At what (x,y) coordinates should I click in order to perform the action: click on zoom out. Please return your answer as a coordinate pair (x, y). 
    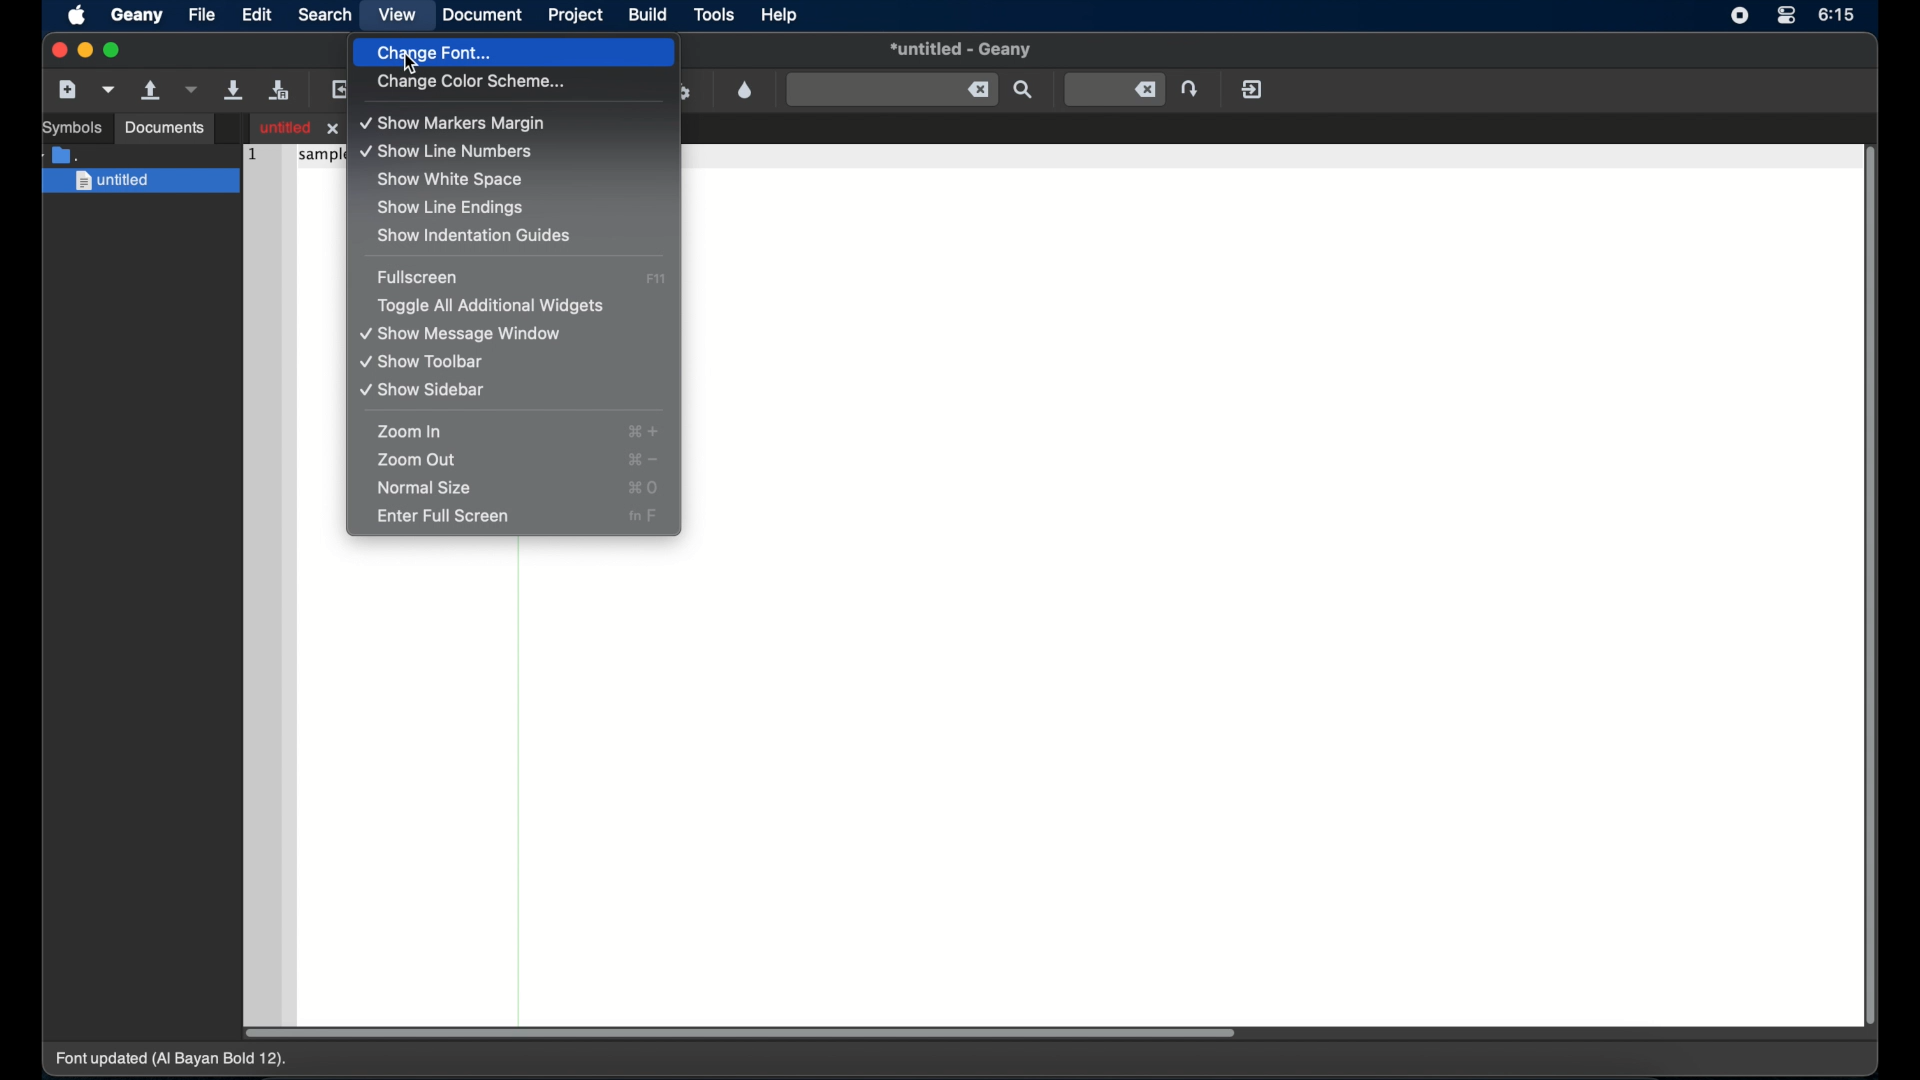
    Looking at the image, I should click on (643, 459).